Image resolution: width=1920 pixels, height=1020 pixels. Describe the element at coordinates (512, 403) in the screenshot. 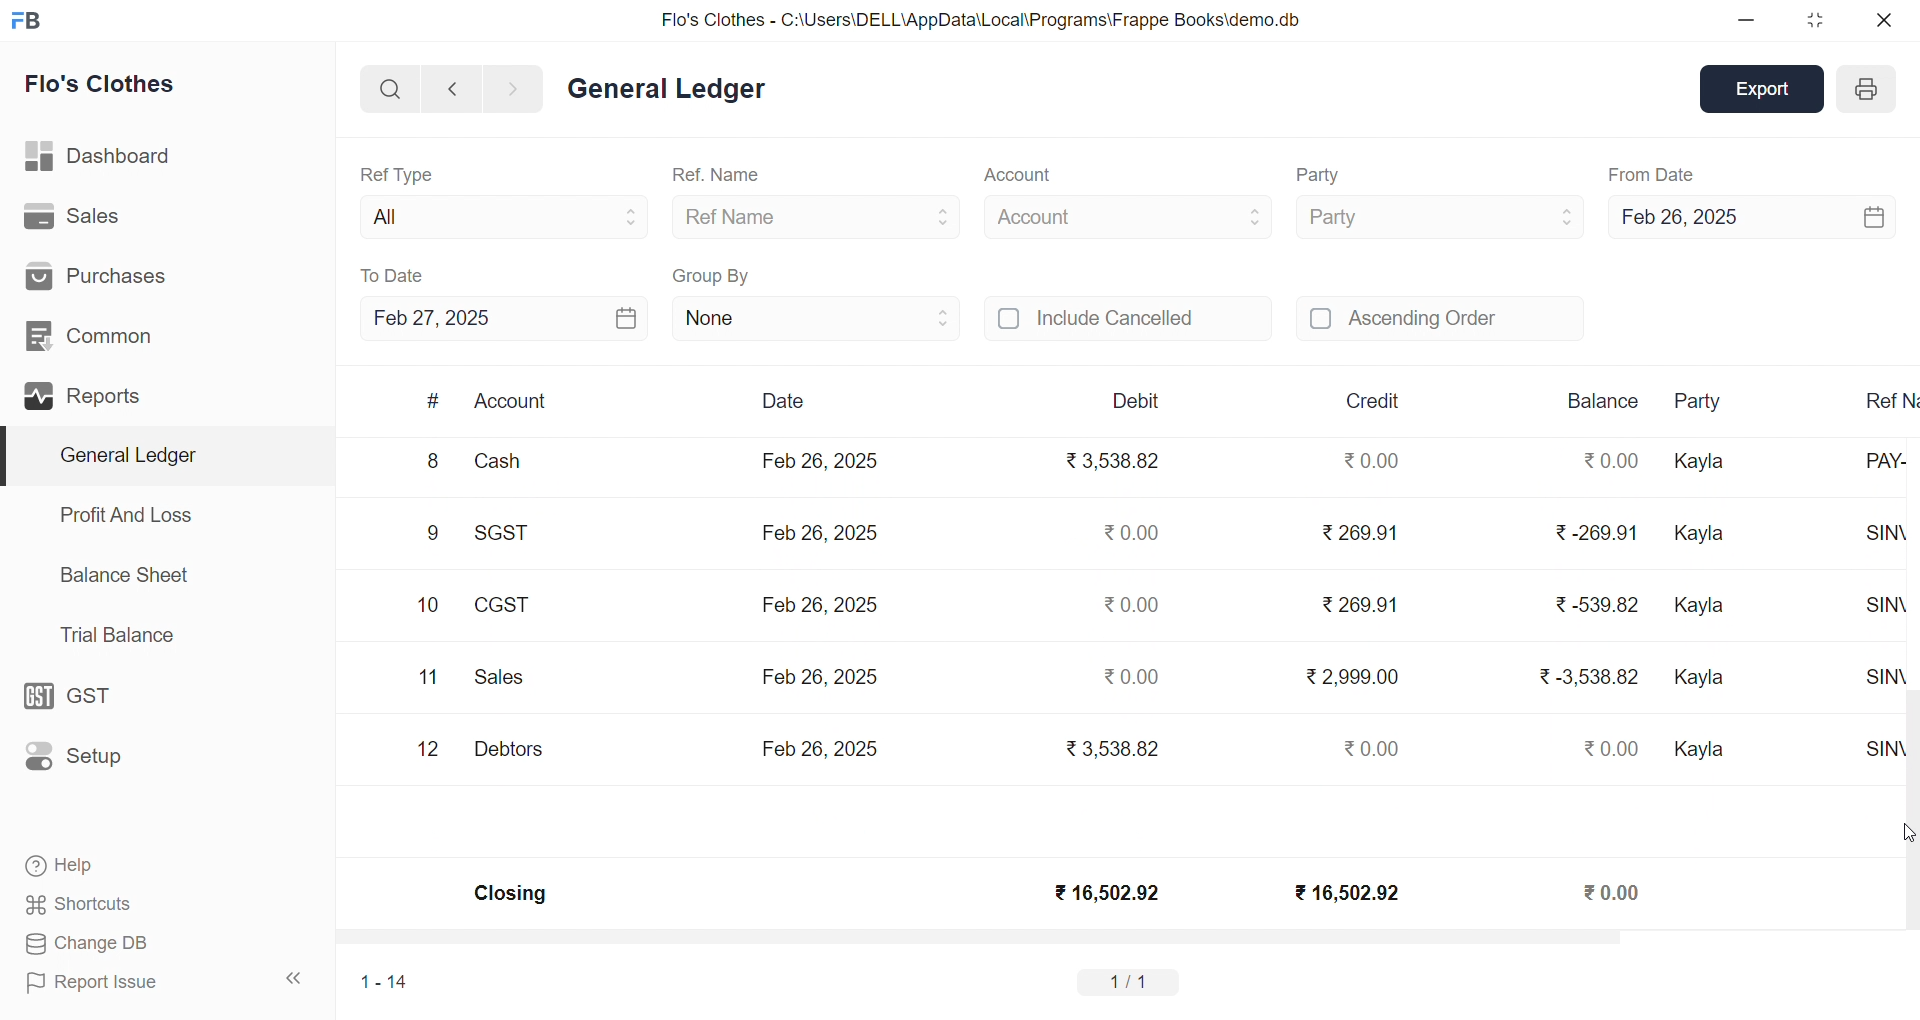

I see `Account` at that location.